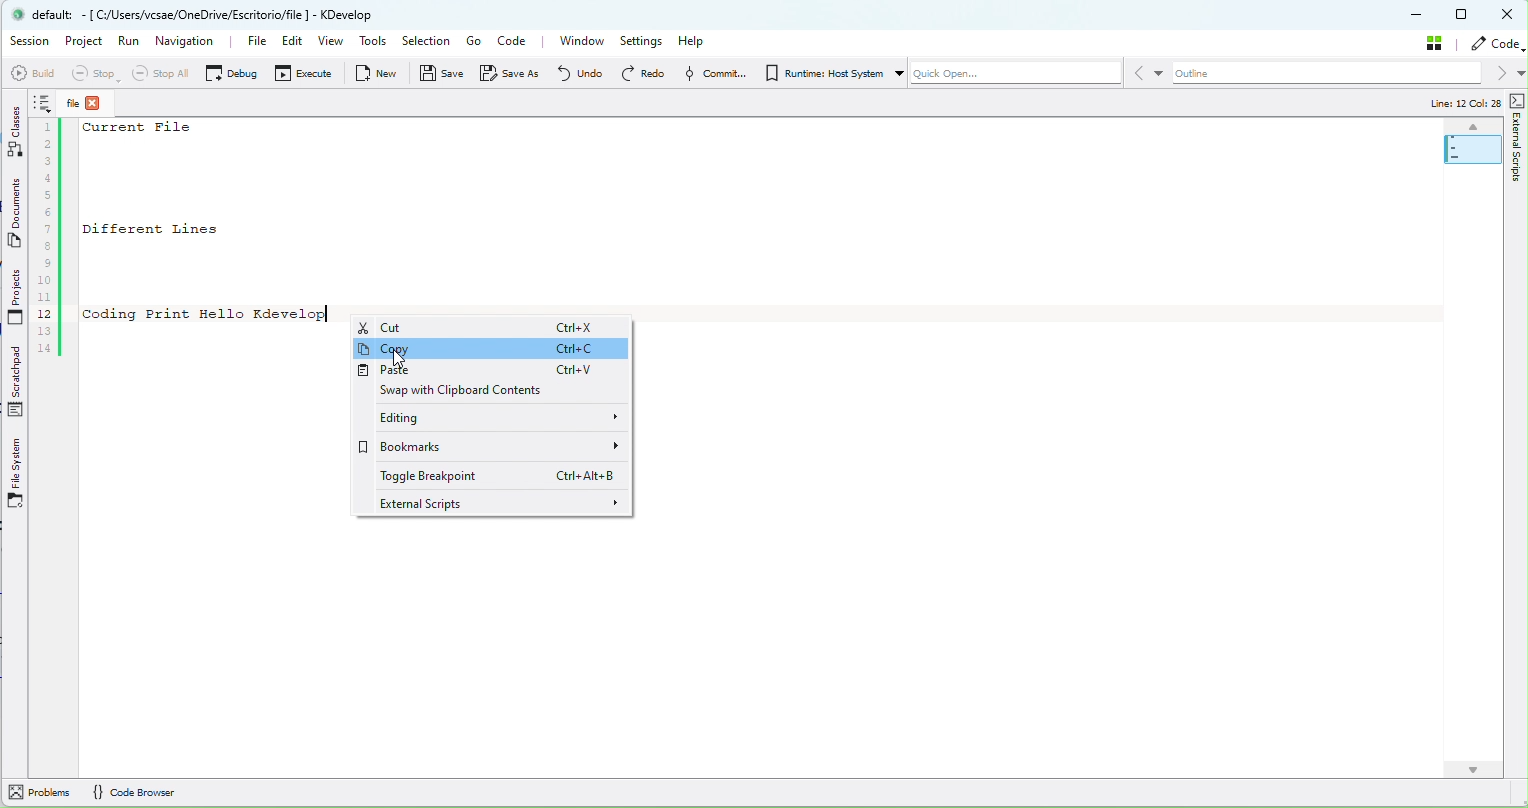 The width and height of the screenshot is (1528, 808). What do you see at coordinates (493, 328) in the screenshot?
I see `Cut Ctrl+X` at bounding box center [493, 328].